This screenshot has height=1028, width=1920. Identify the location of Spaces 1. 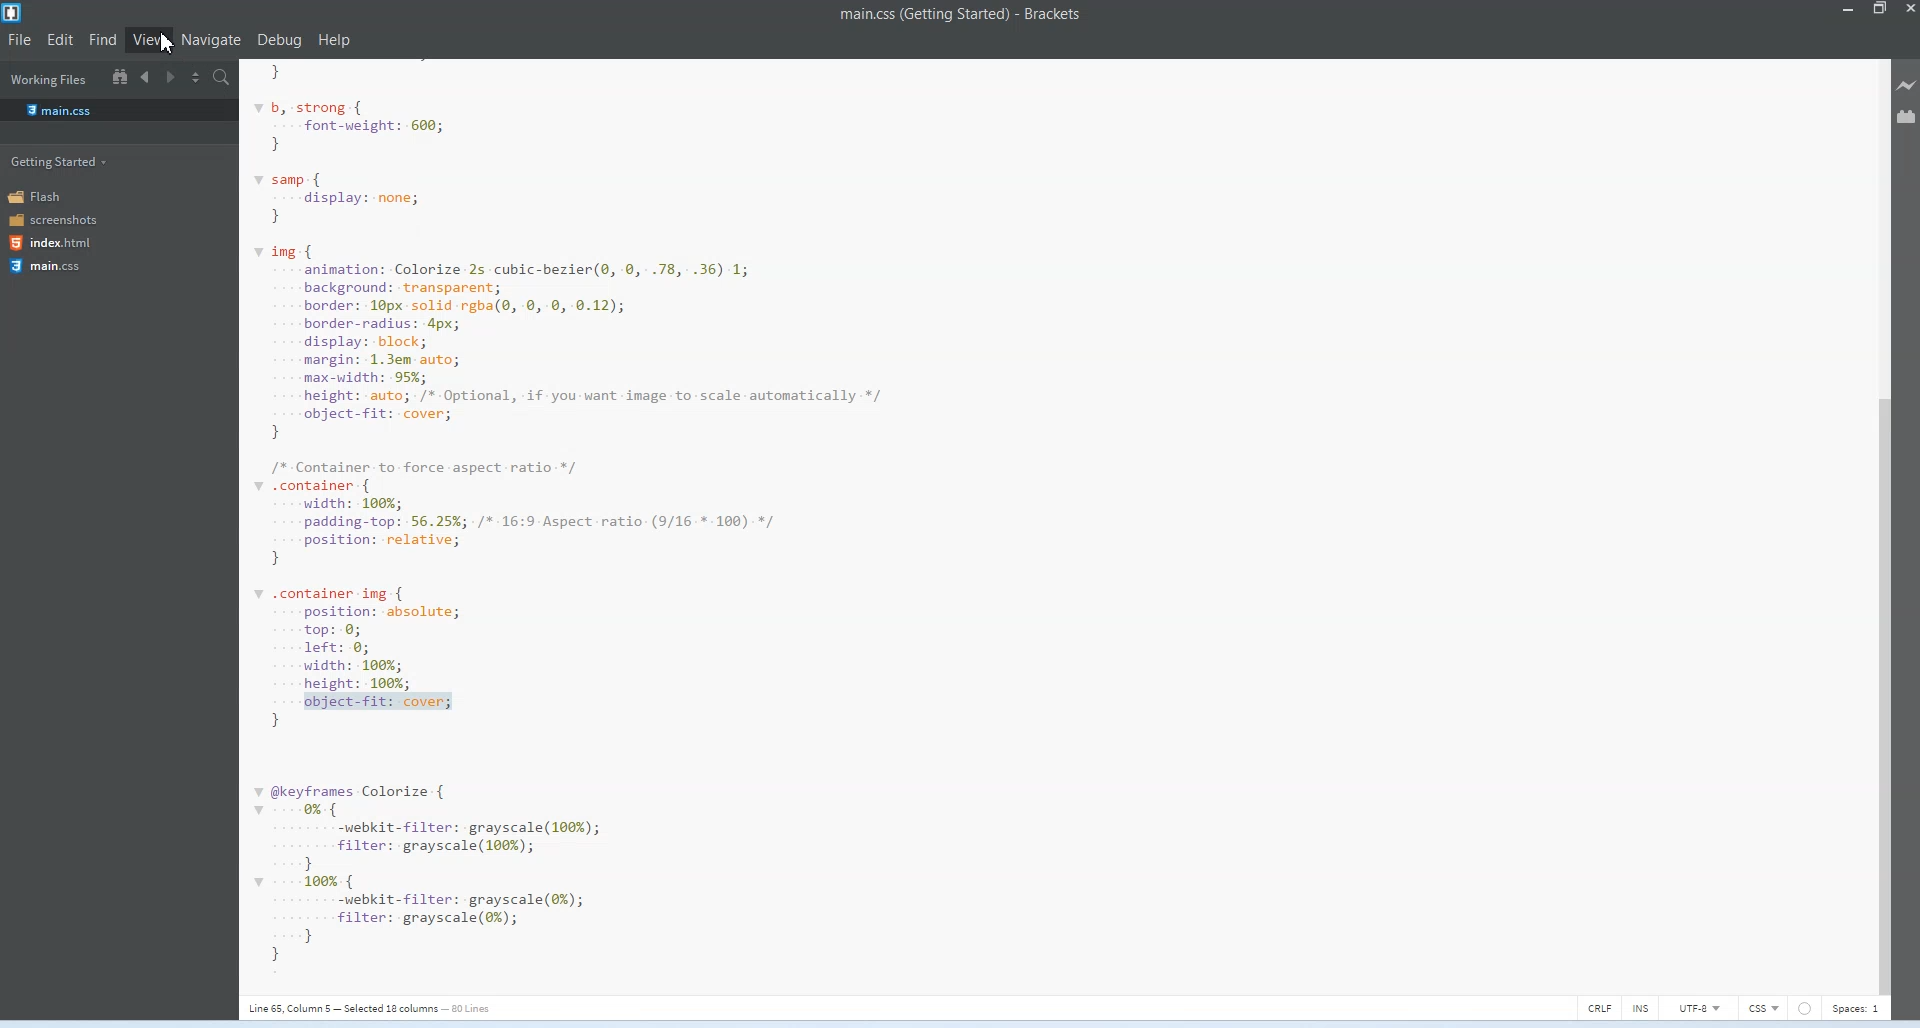
(1860, 1007).